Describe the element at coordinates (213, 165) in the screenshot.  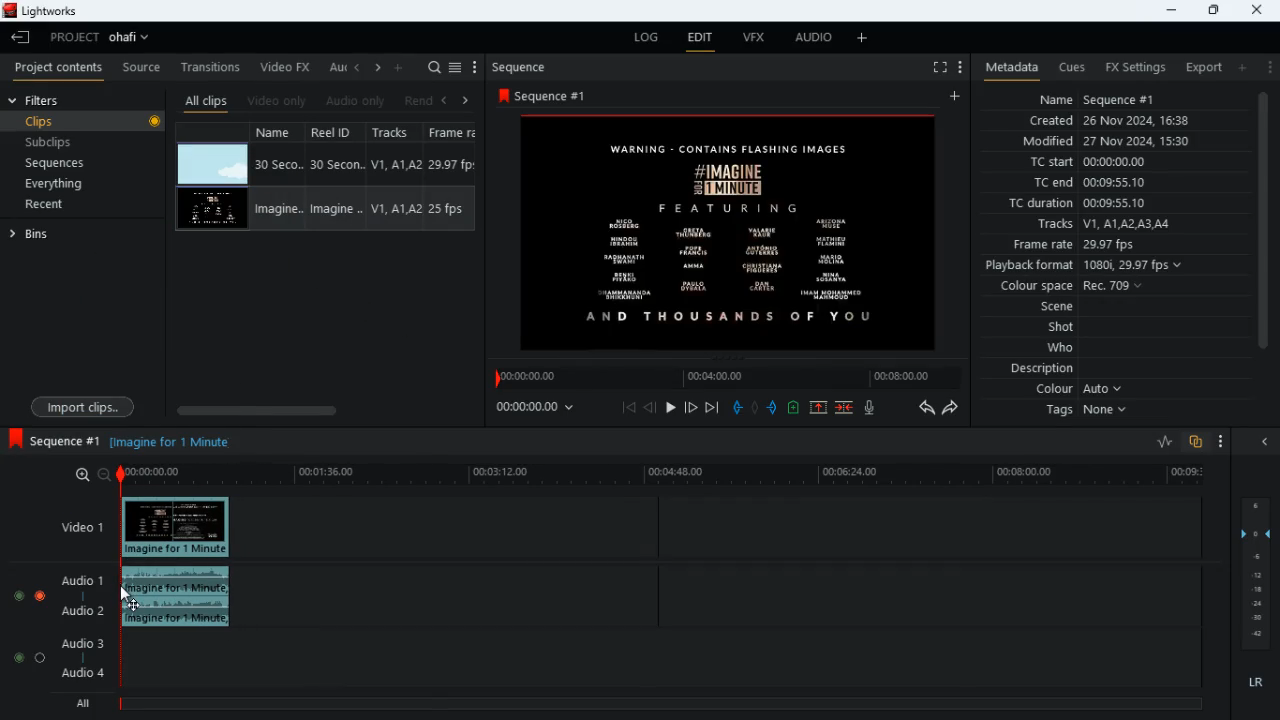
I see `image` at that location.